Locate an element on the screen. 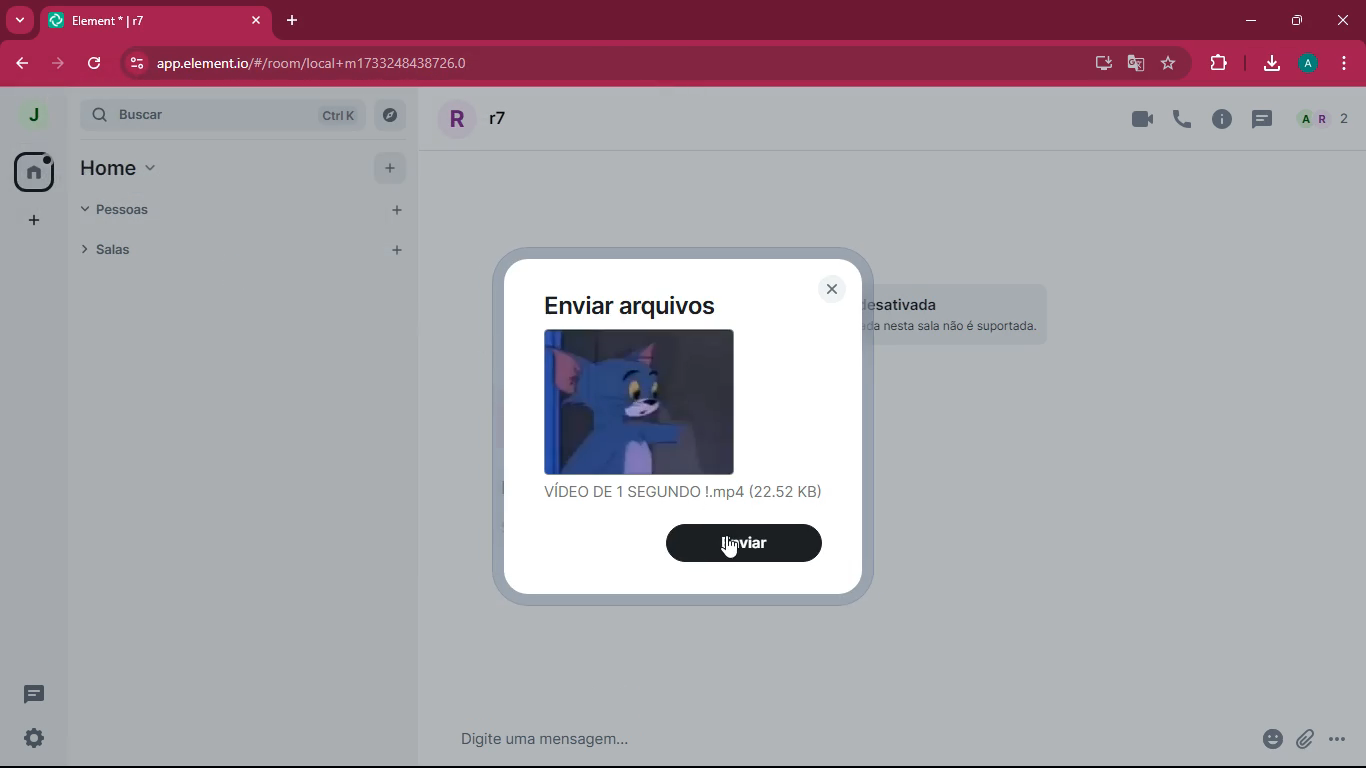  home is located at coordinates (139, 167).